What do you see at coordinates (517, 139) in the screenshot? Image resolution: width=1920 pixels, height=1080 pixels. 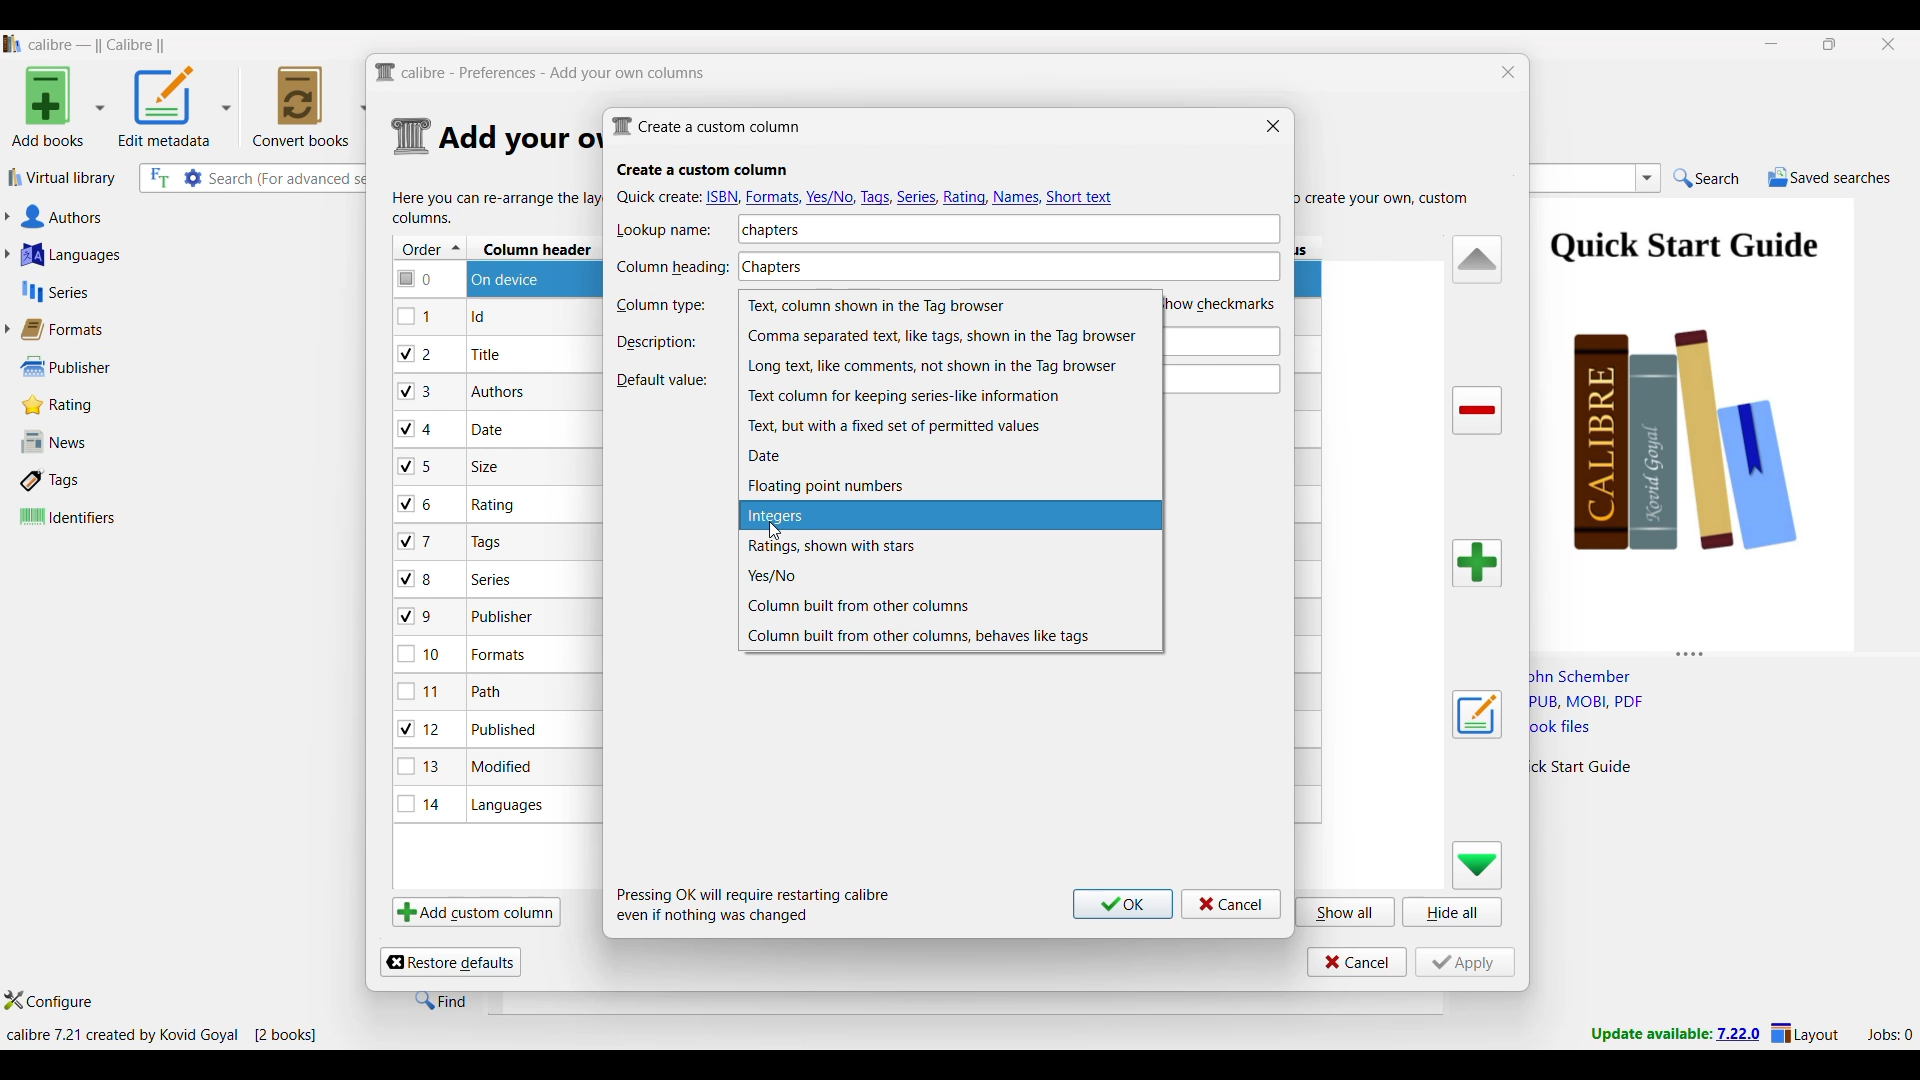 I see `Section details` at bounding box center [517, 139].